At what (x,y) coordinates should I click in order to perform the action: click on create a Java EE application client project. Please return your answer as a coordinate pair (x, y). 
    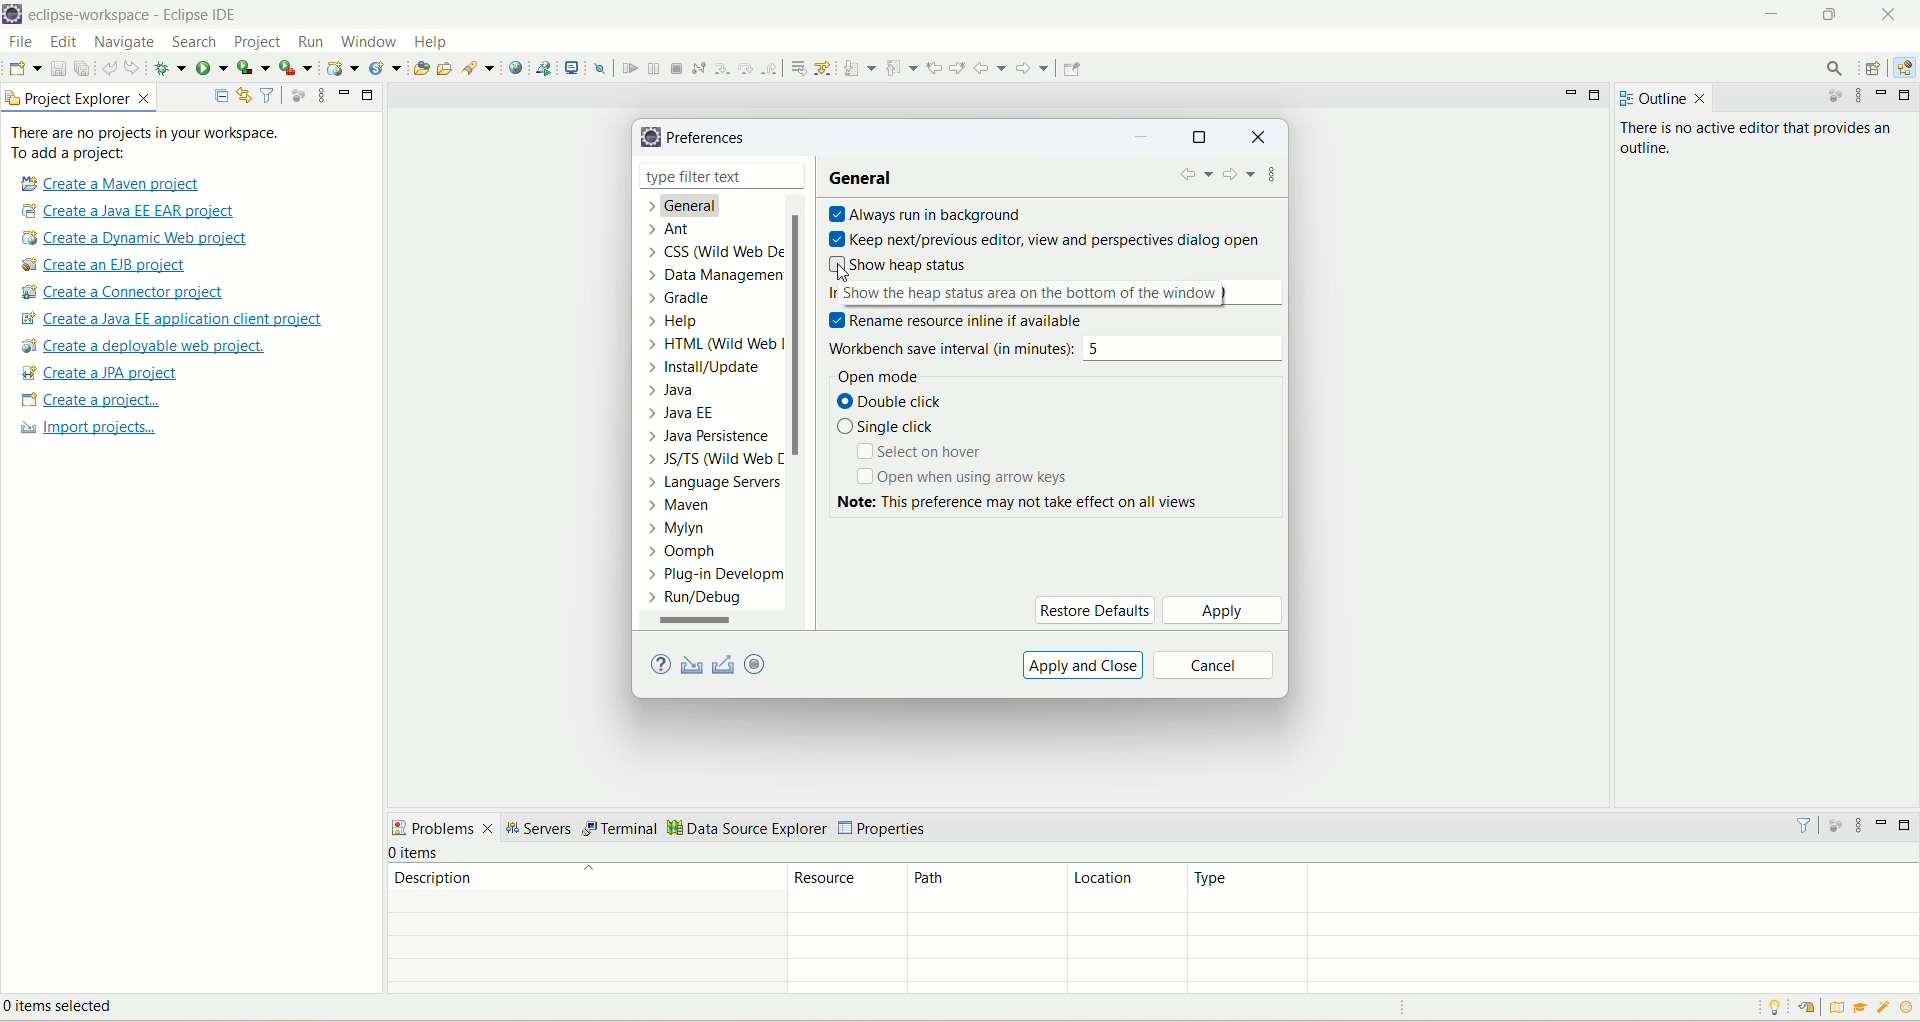
    Looking at the image, I should click on (171, 321).